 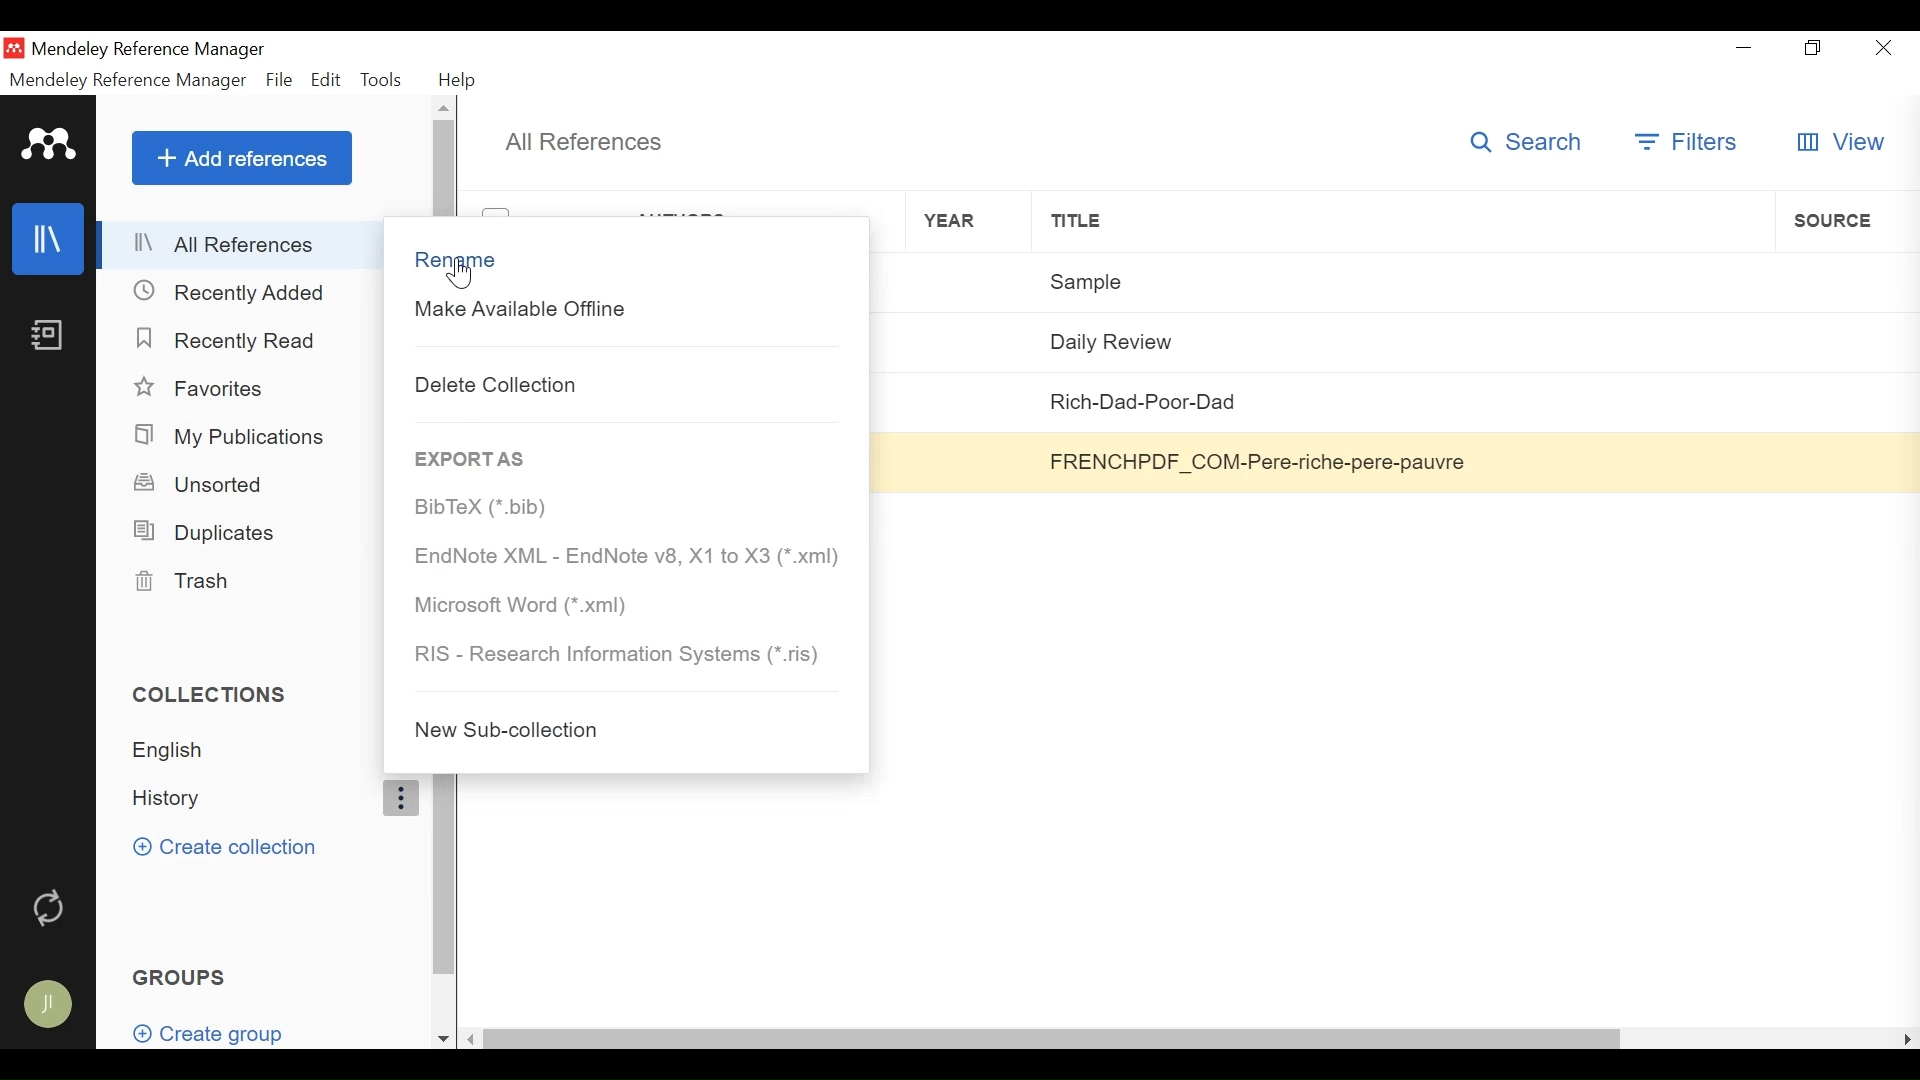 I want to click on Duplicates, so click(x=203, y=532).